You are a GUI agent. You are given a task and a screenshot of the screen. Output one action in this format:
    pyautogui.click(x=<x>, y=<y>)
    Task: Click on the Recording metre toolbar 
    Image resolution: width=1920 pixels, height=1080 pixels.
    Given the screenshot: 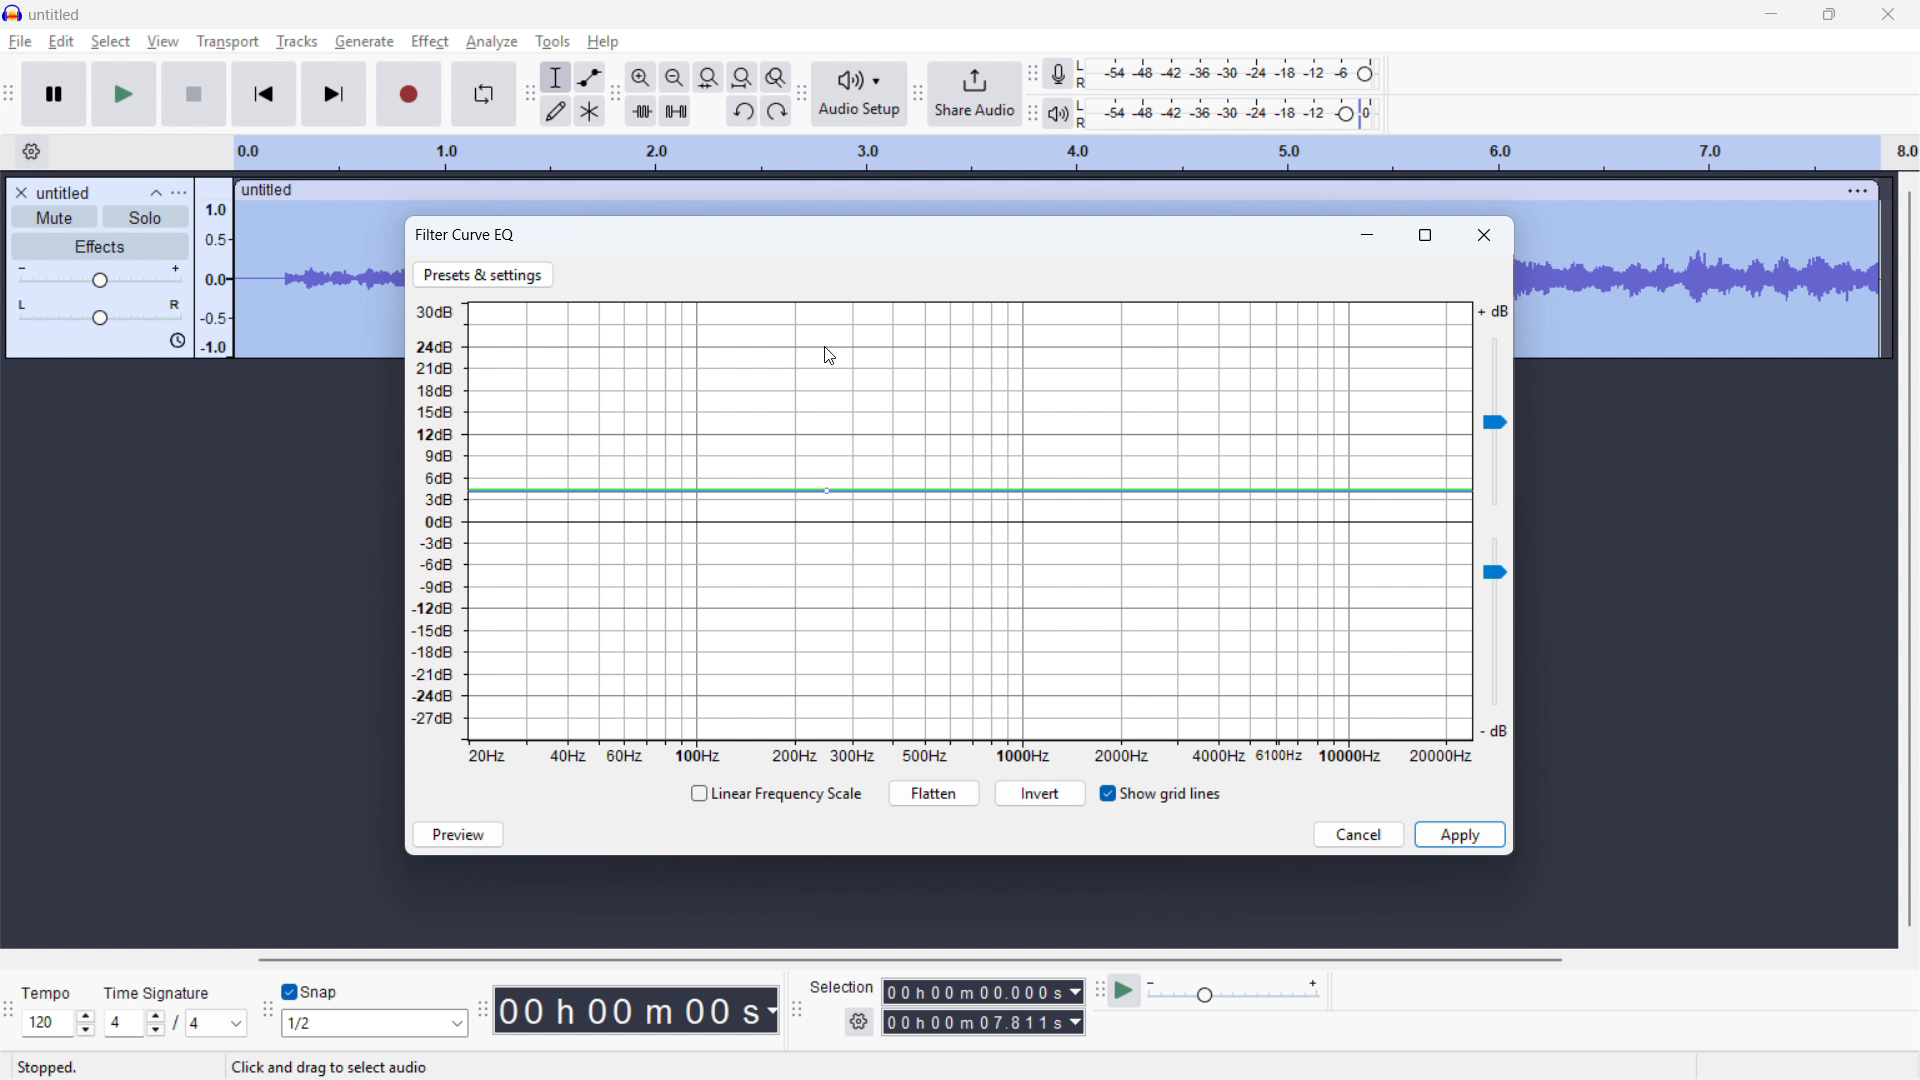 What is the action you would take?
    pyautogui.click(x=1032, y=72)
    